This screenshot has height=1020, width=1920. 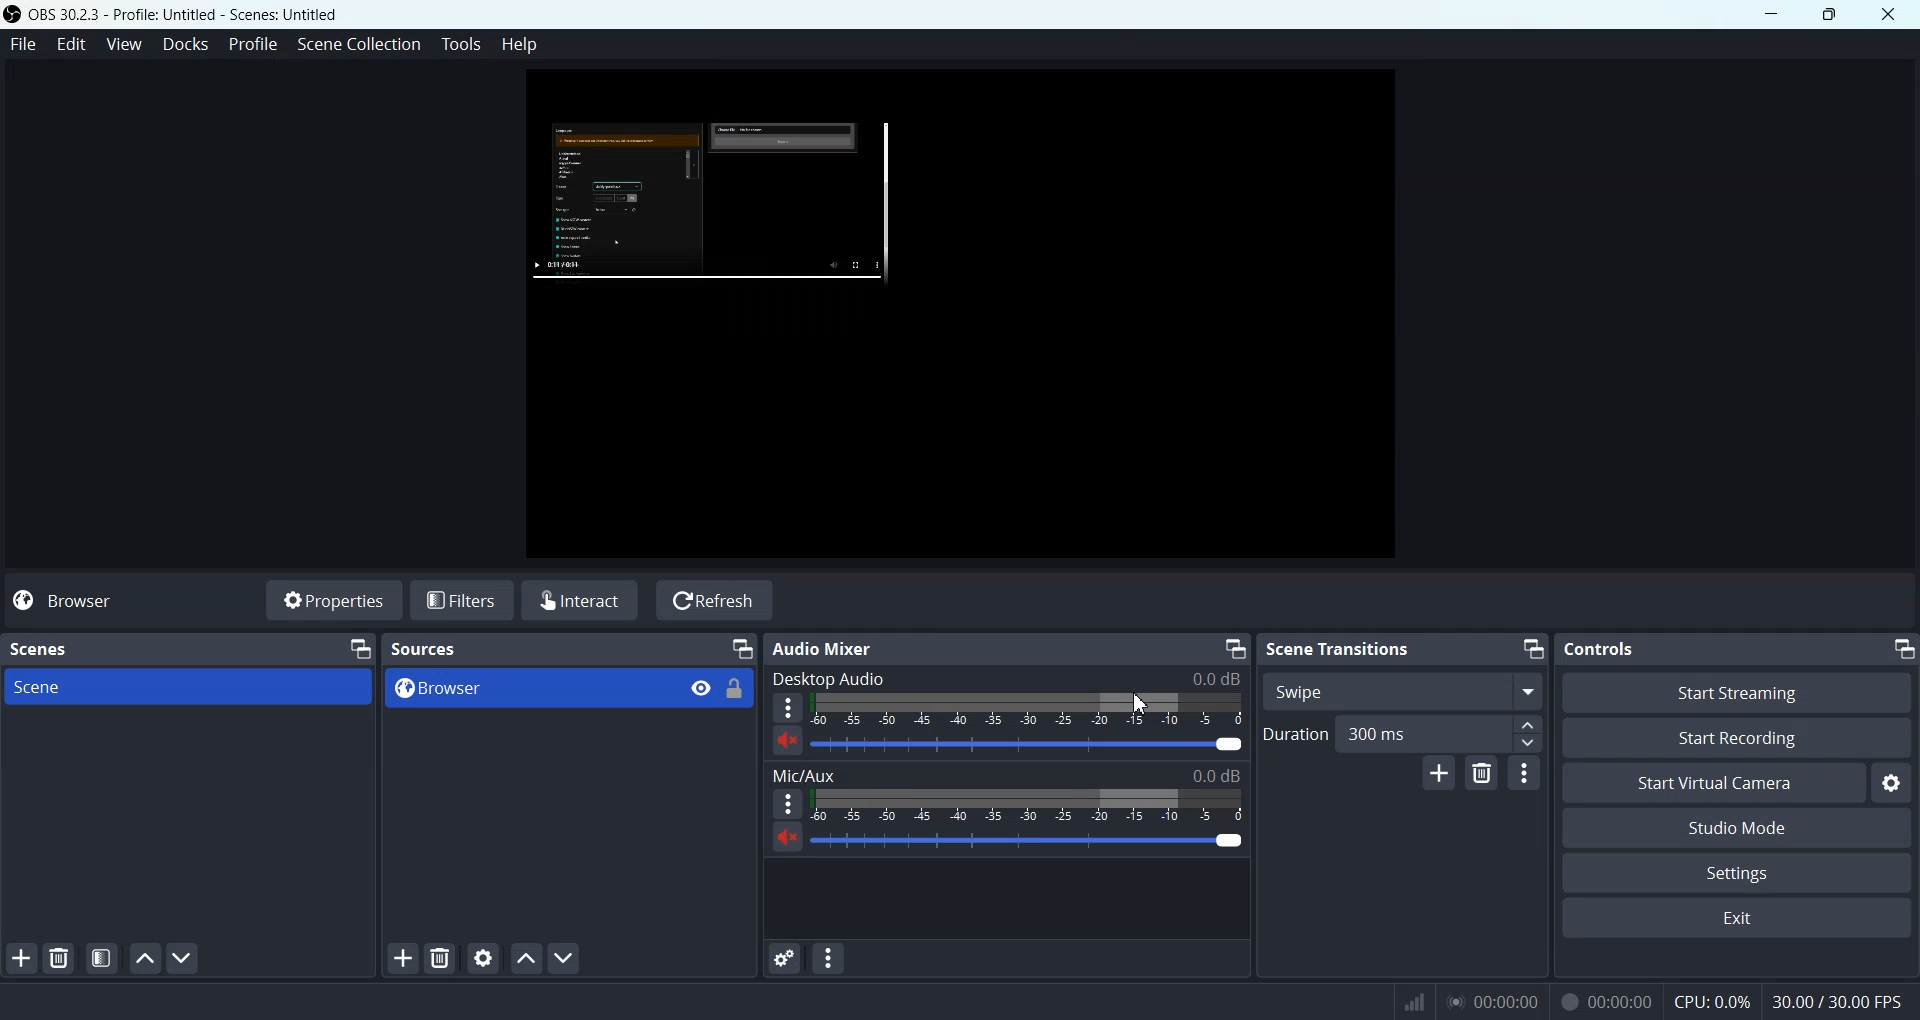 I want to click on 300 ms, so click(x=1444, y=734).